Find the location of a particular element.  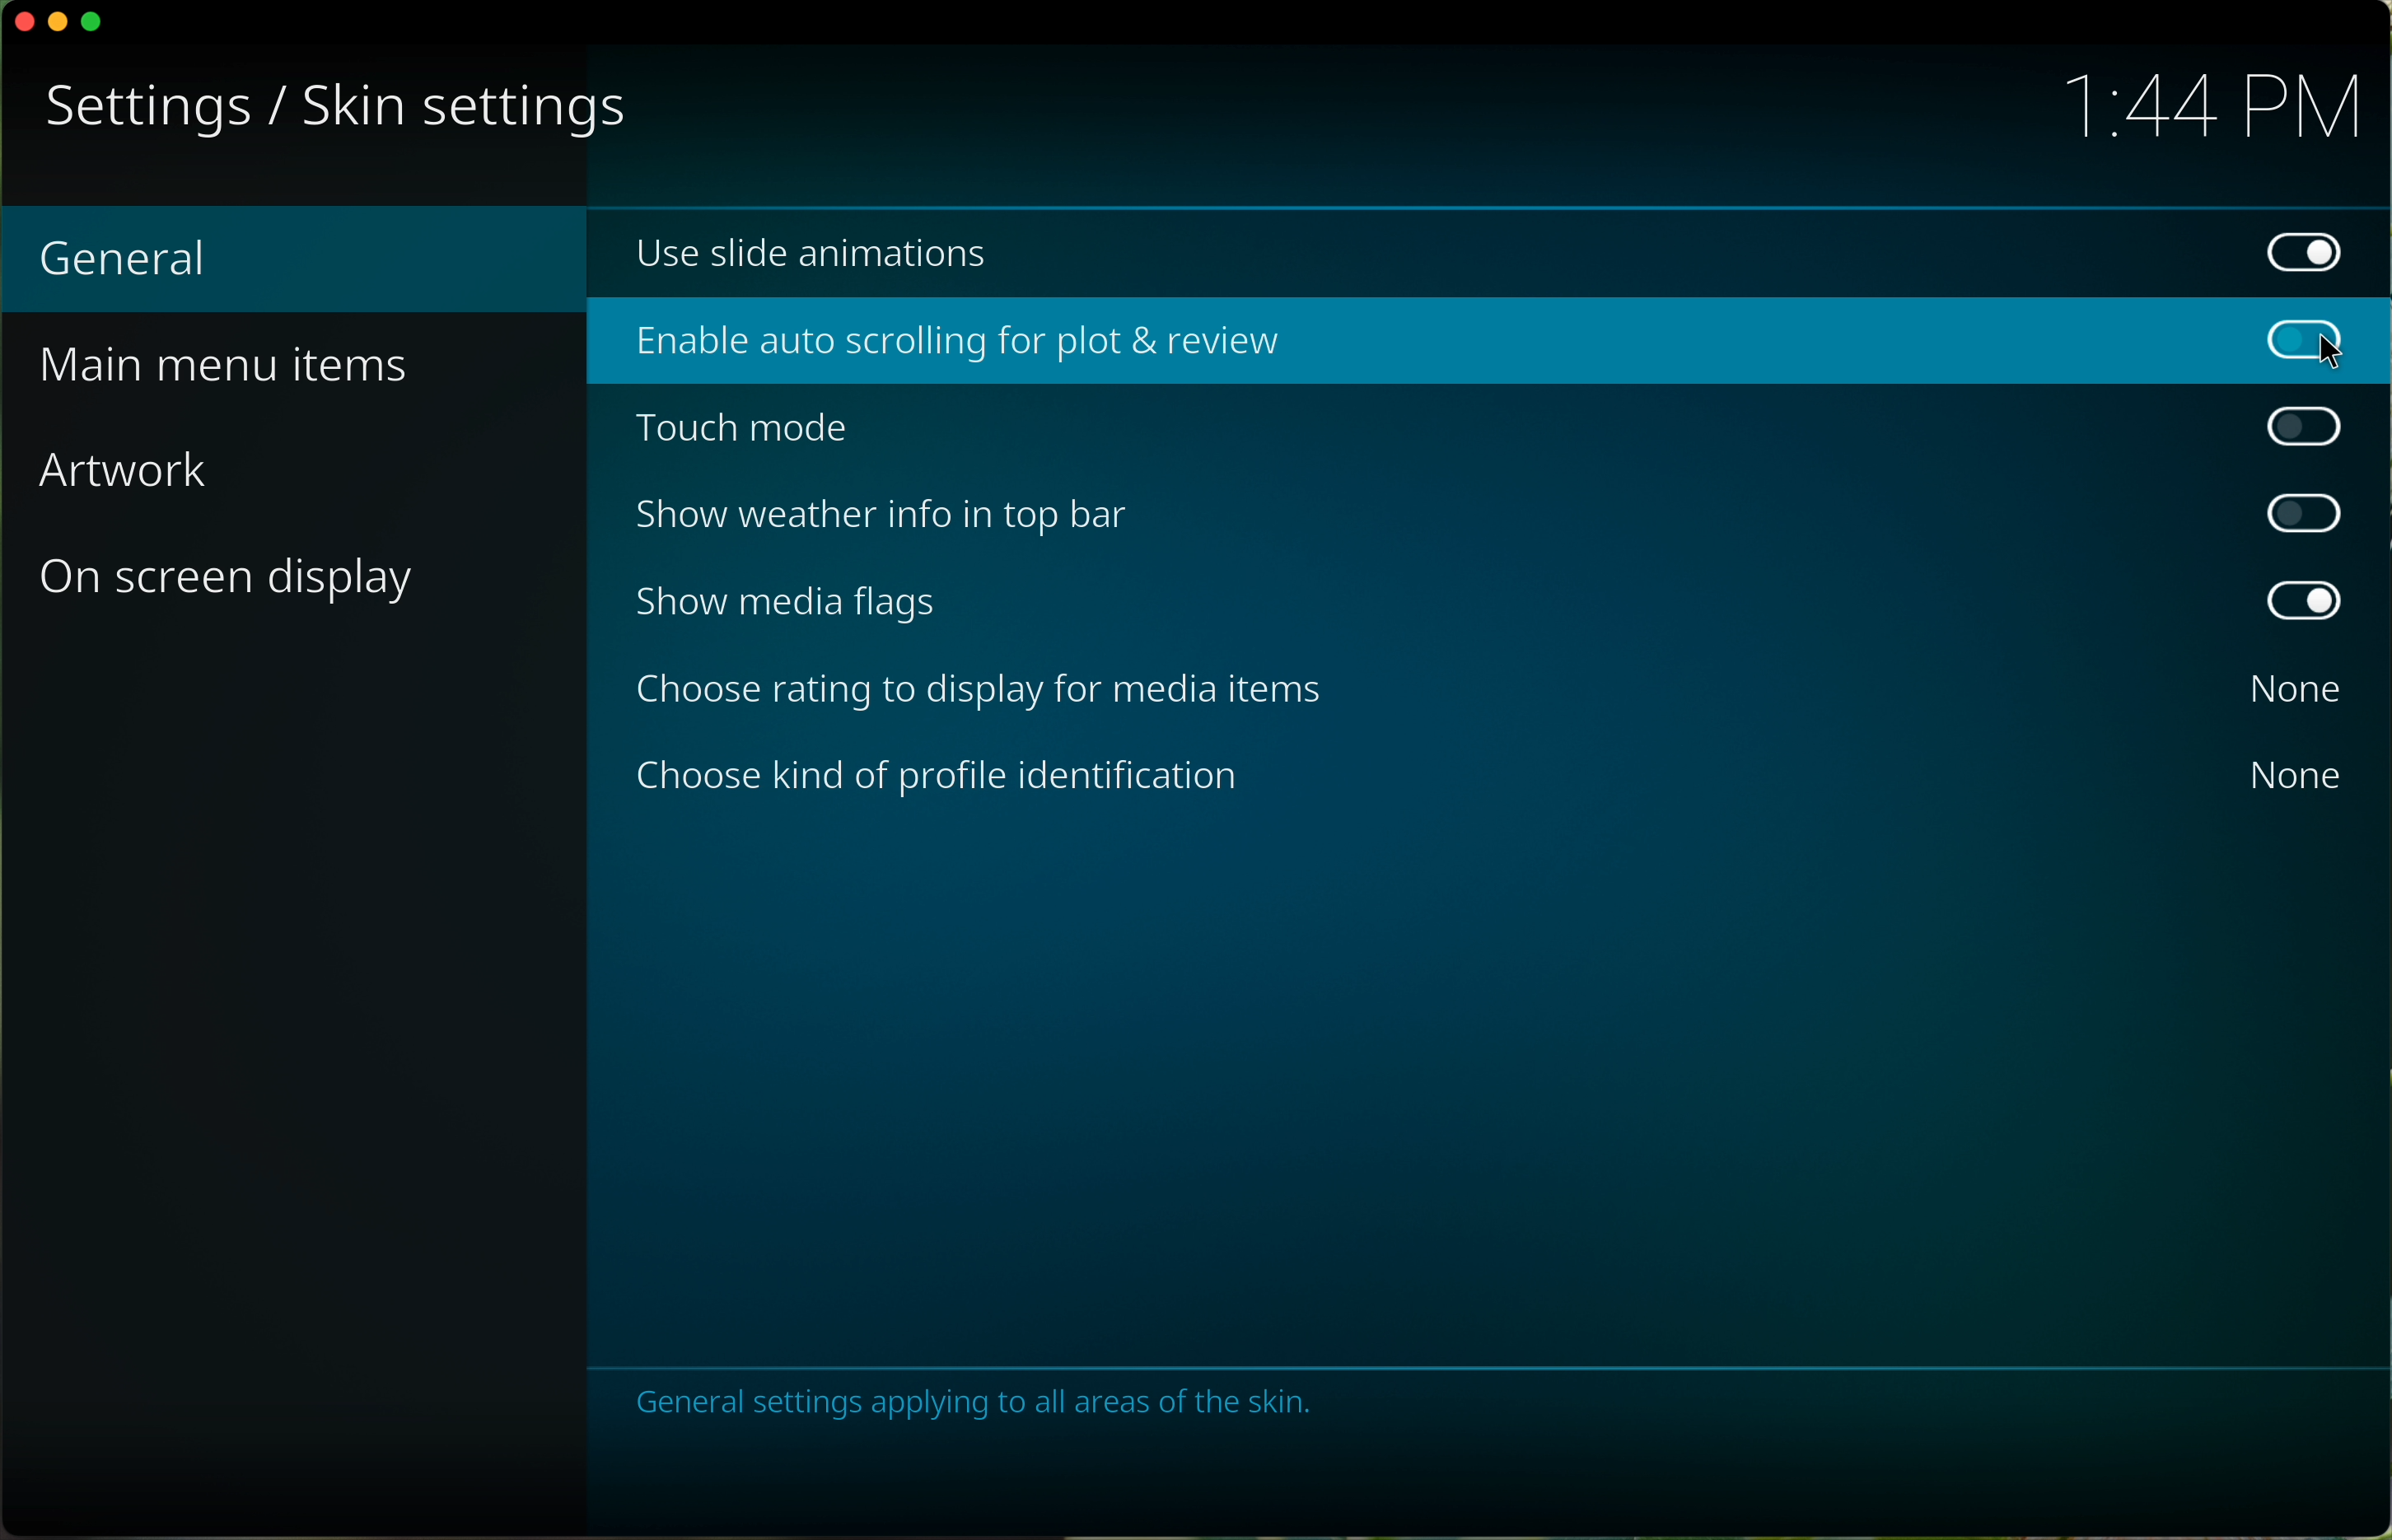

none choose kind of profile identification is located at coordinates (1481, 774).